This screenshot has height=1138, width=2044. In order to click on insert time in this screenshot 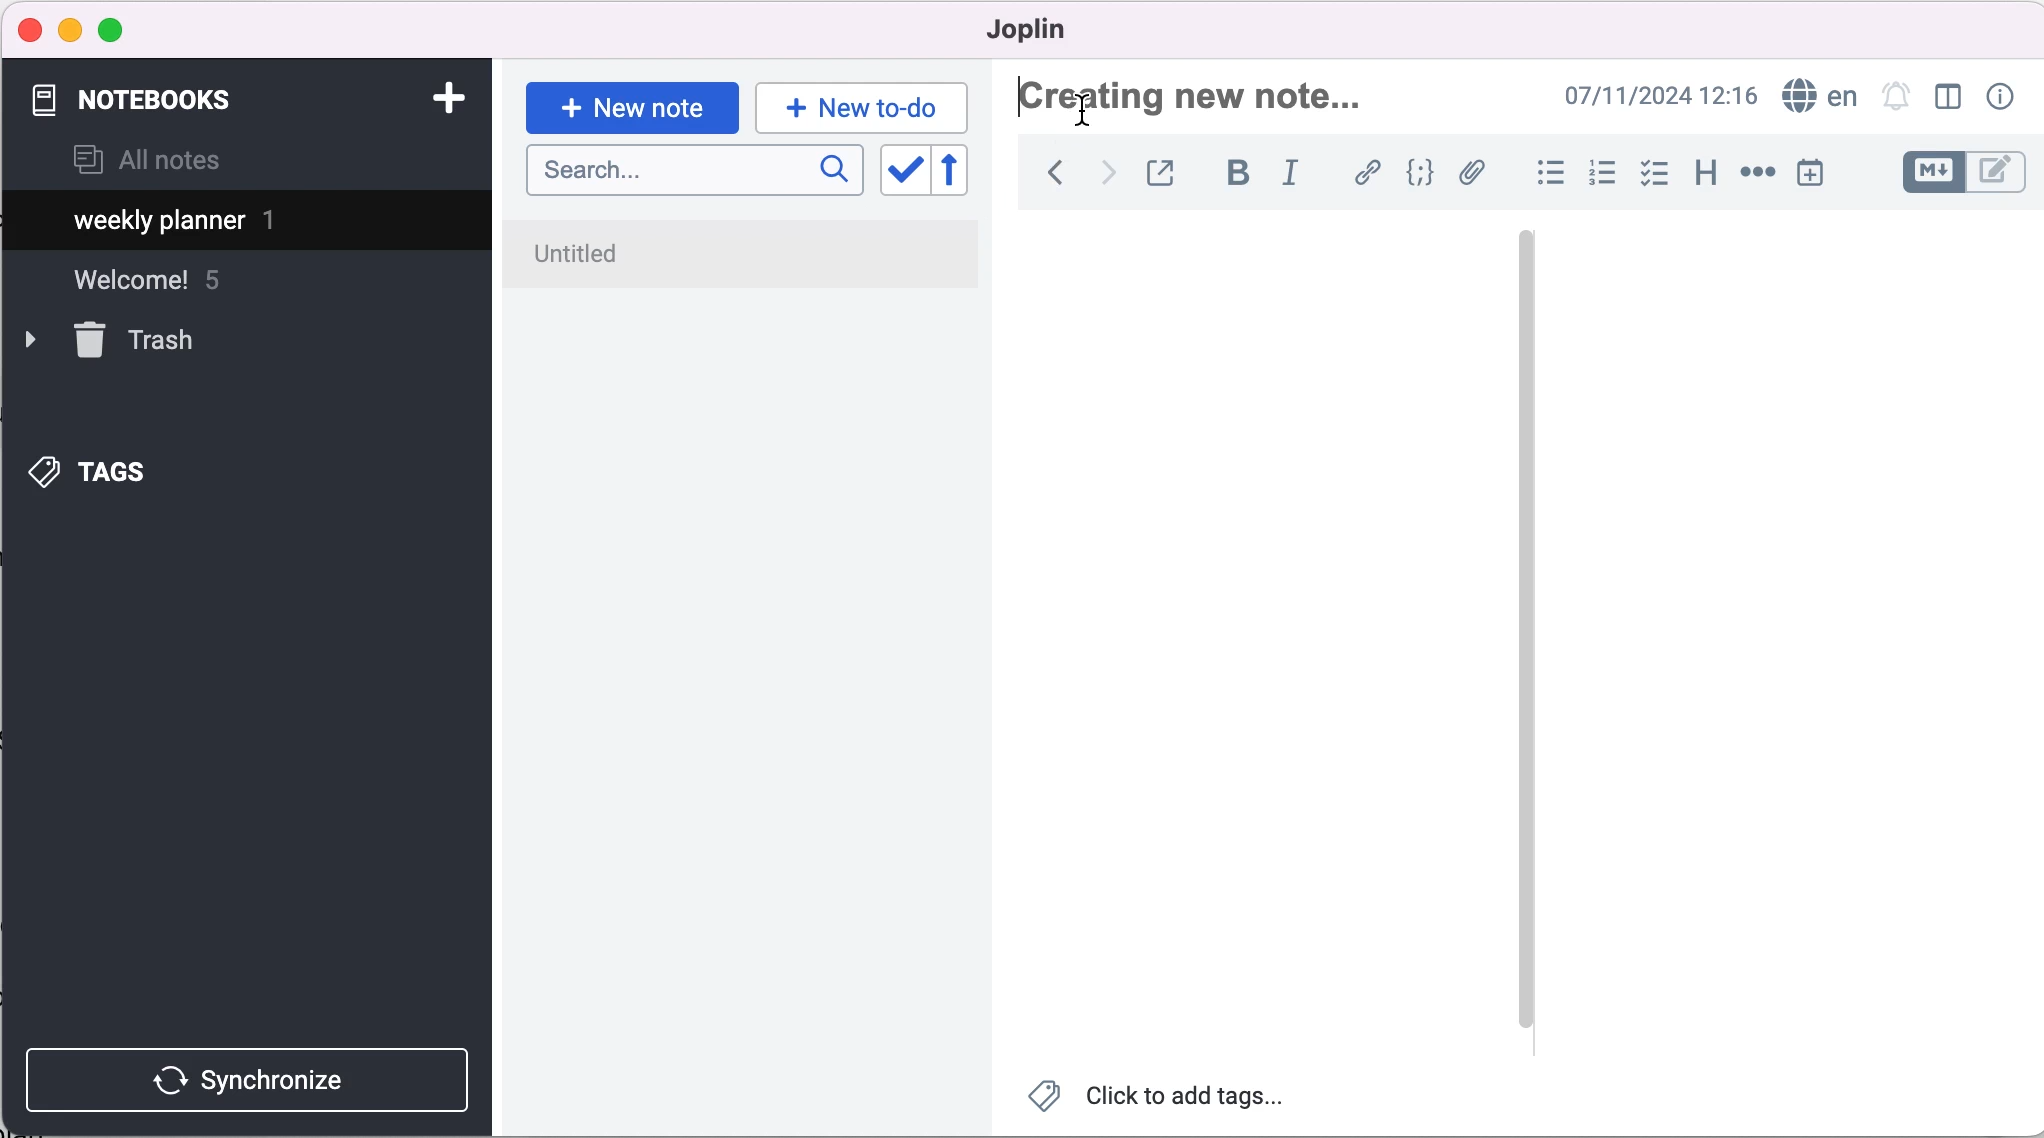, I will do `click(1814, 173)`.